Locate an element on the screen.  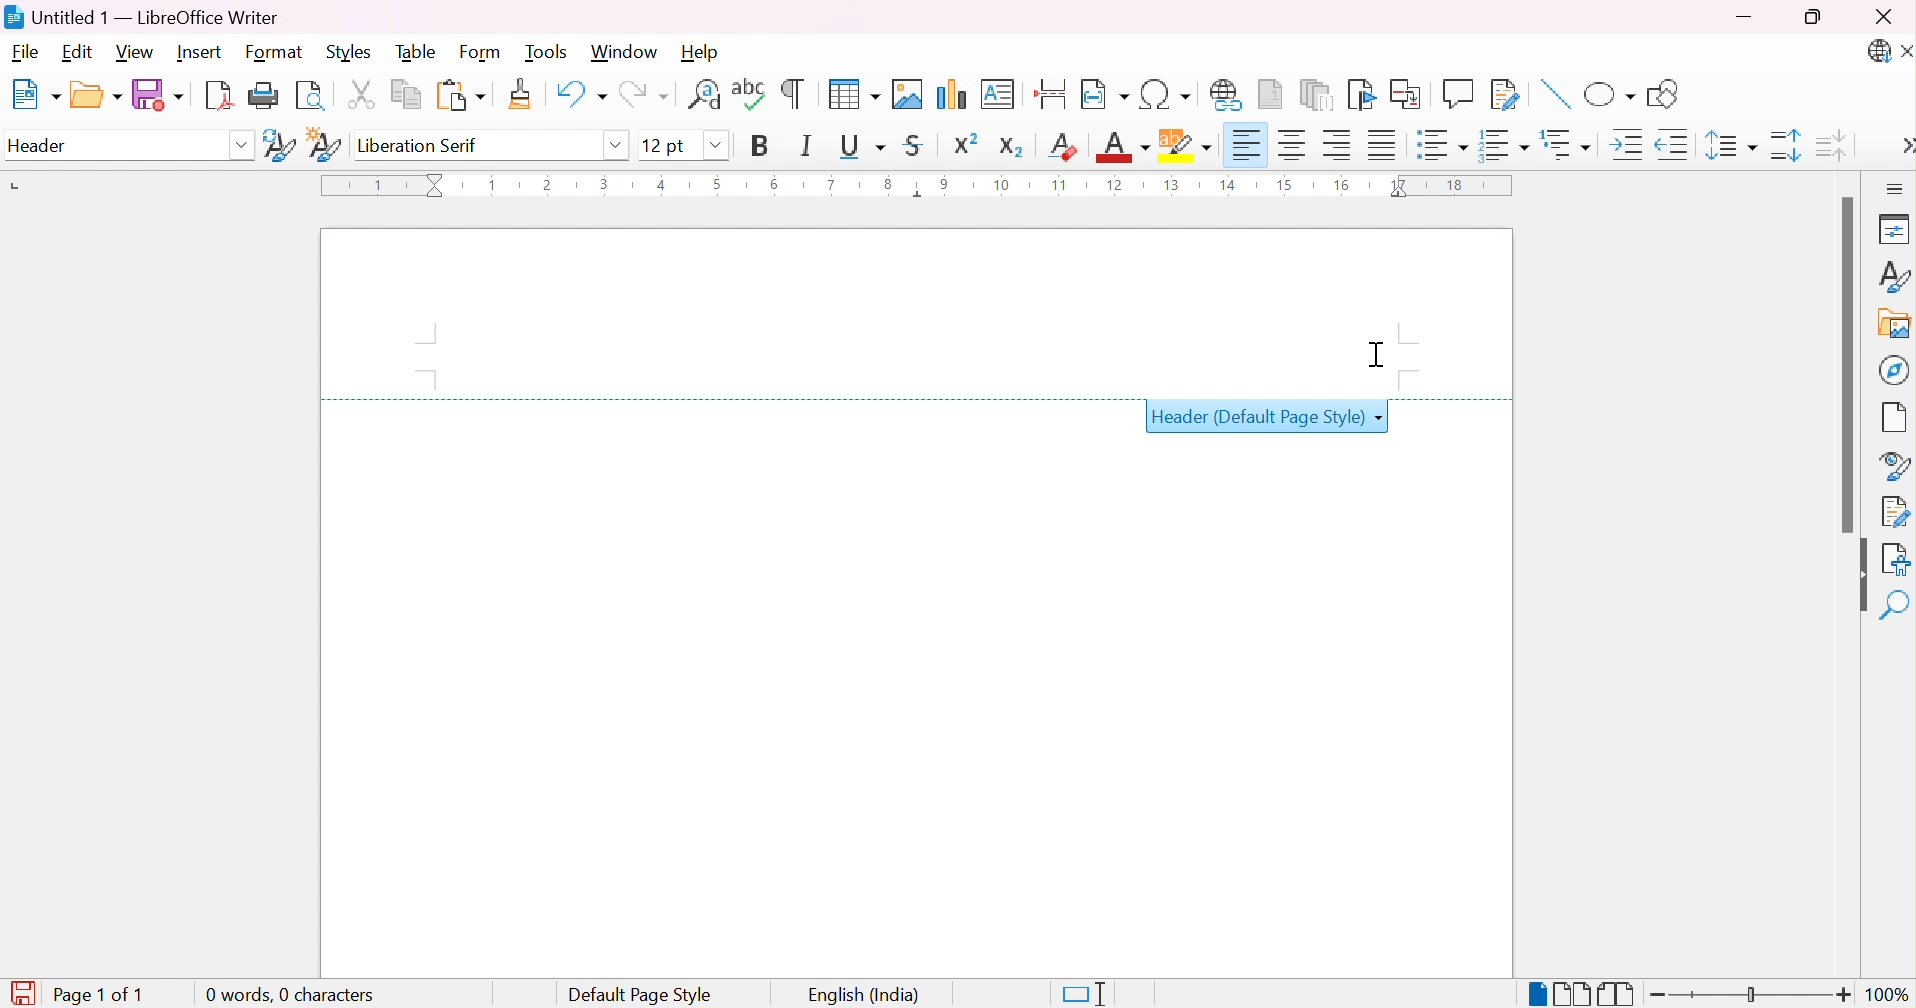
Insert page break is located at coordinates (1055, 92).